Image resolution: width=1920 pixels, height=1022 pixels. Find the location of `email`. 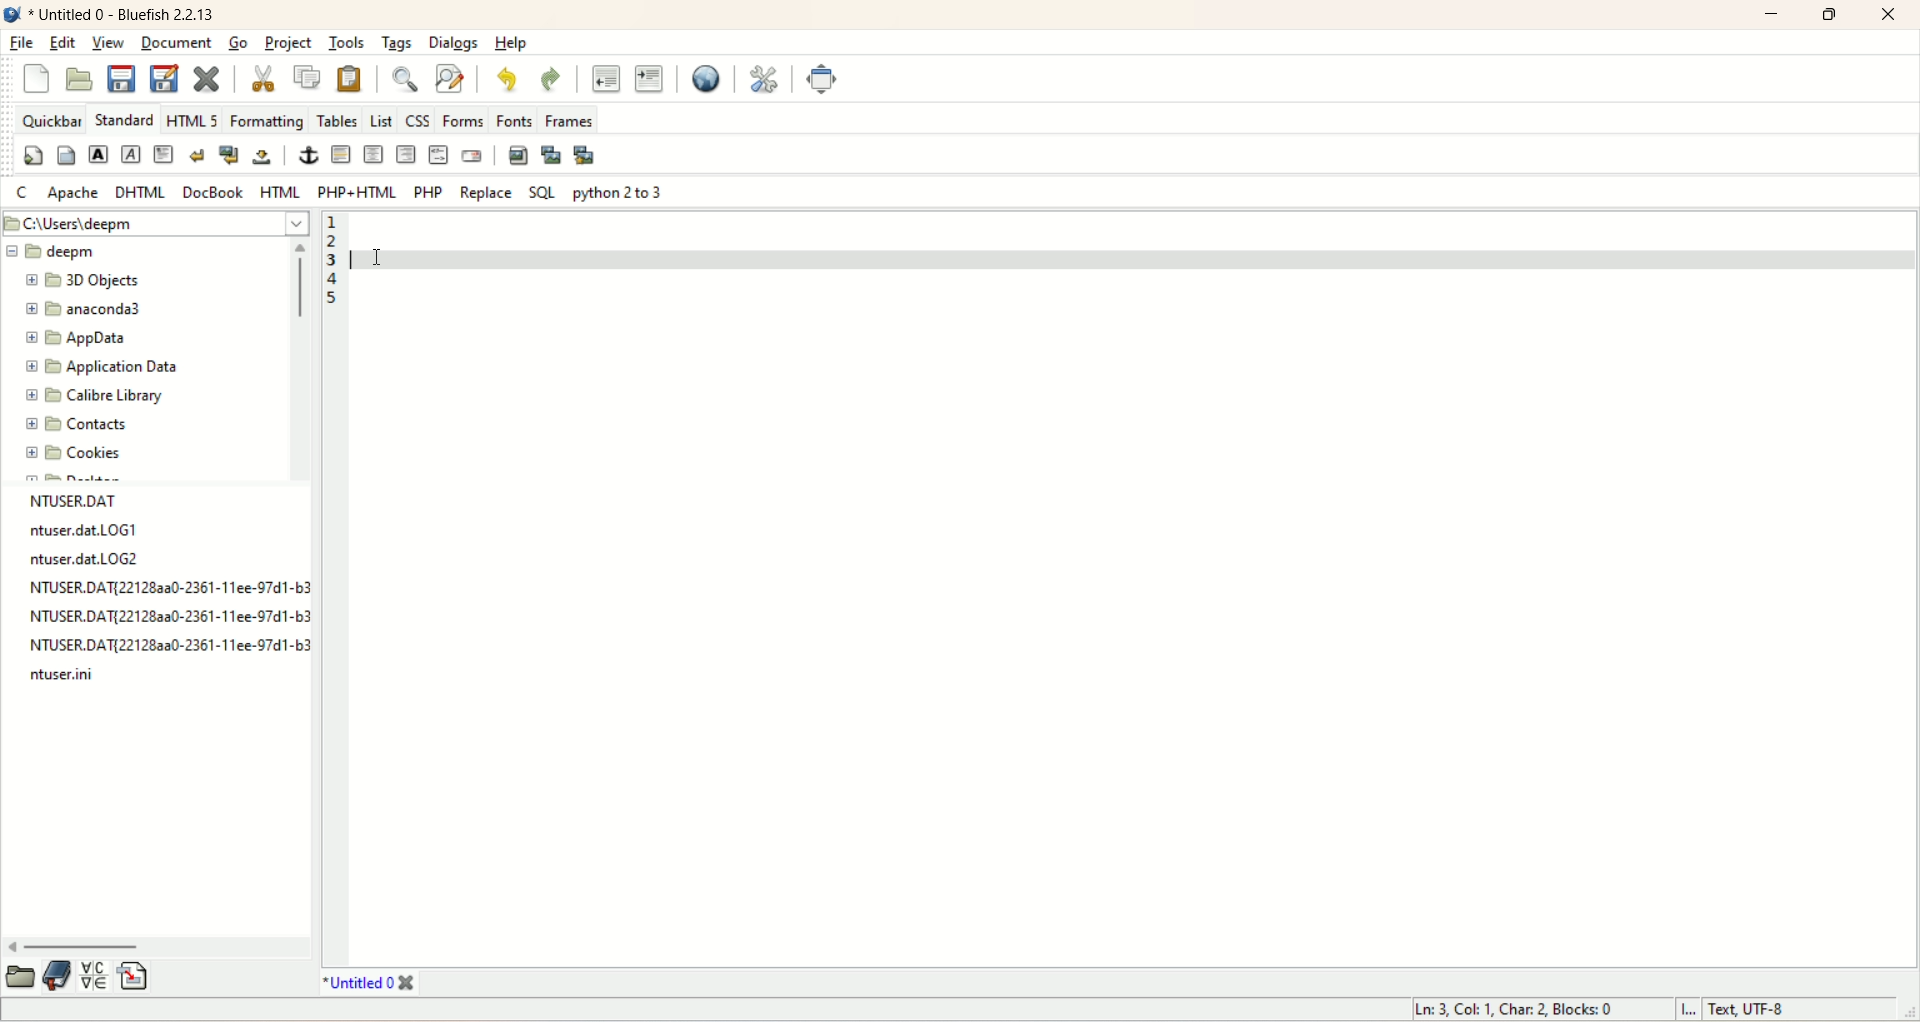

email is located at coordinates (470, 156).